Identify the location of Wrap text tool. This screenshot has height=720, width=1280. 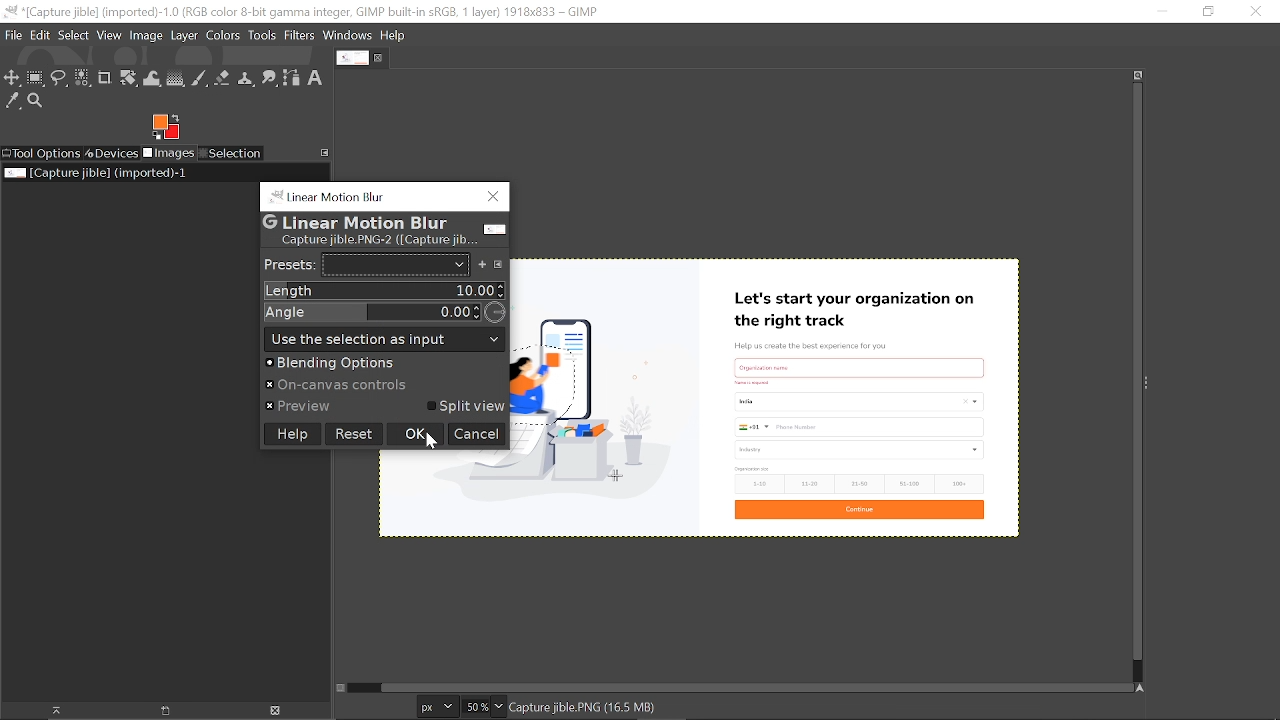
(153, 79).